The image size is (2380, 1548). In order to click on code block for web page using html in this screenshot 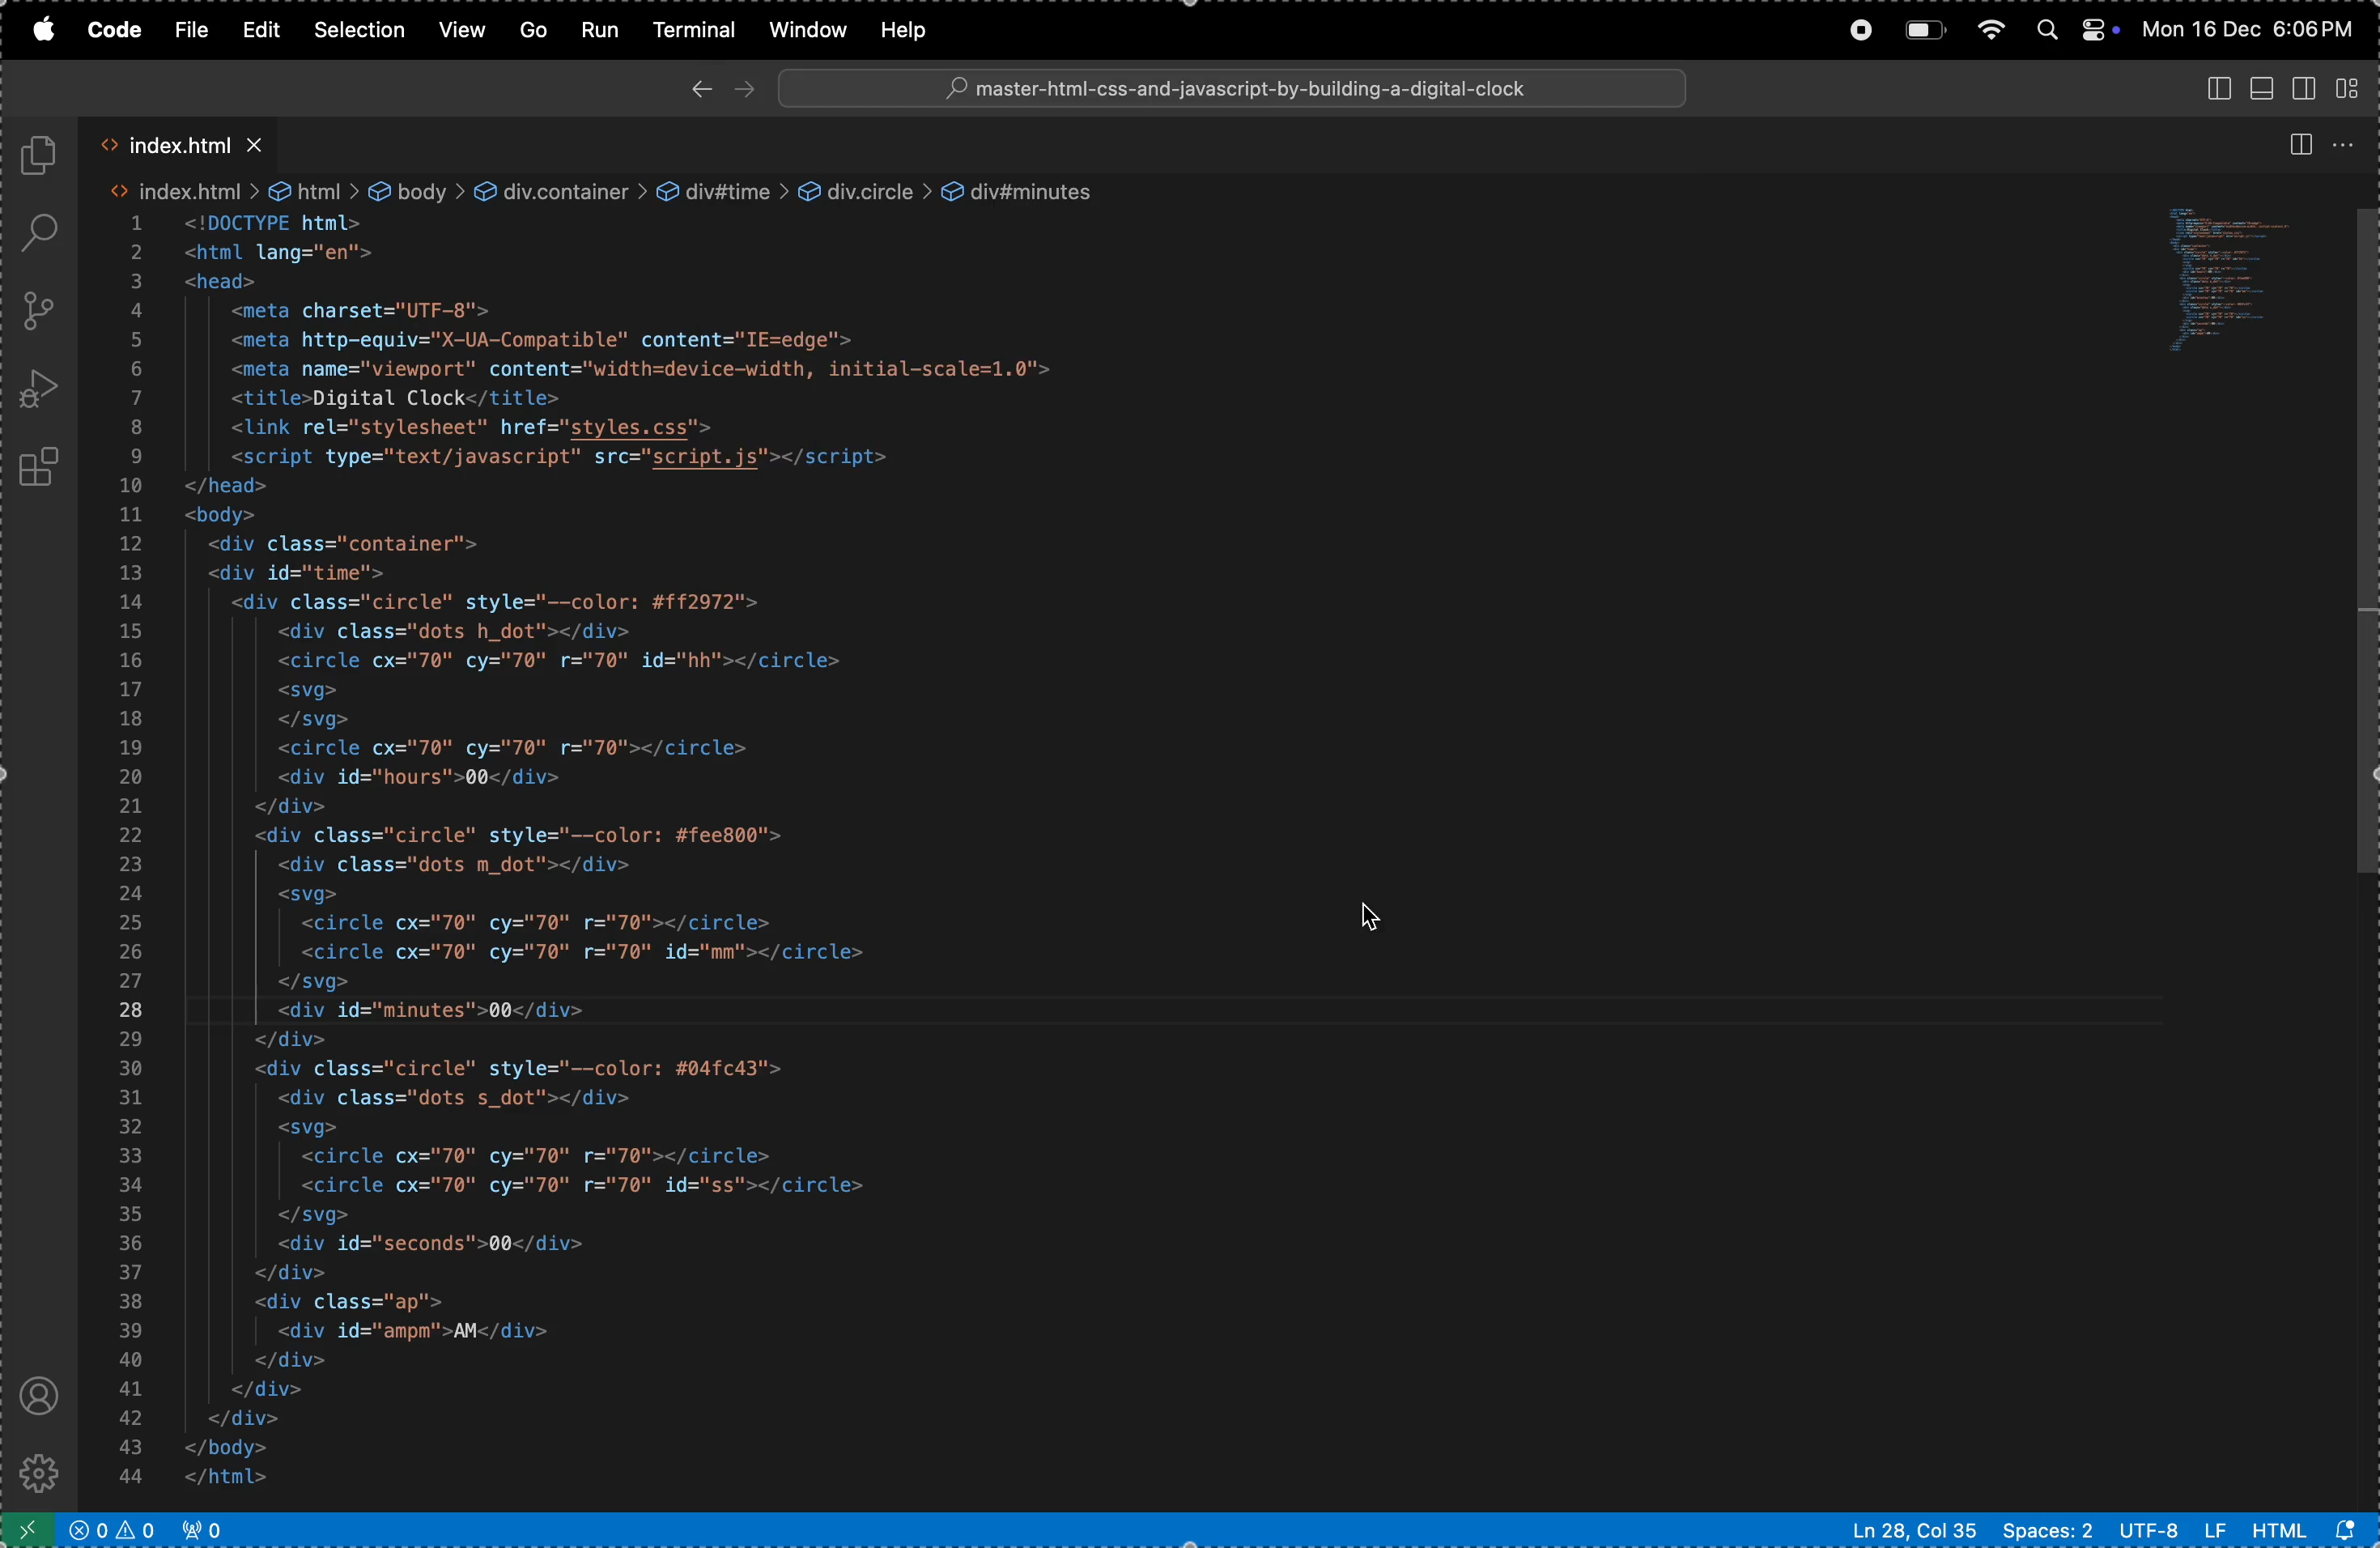, I will do `click(718, 837)`.